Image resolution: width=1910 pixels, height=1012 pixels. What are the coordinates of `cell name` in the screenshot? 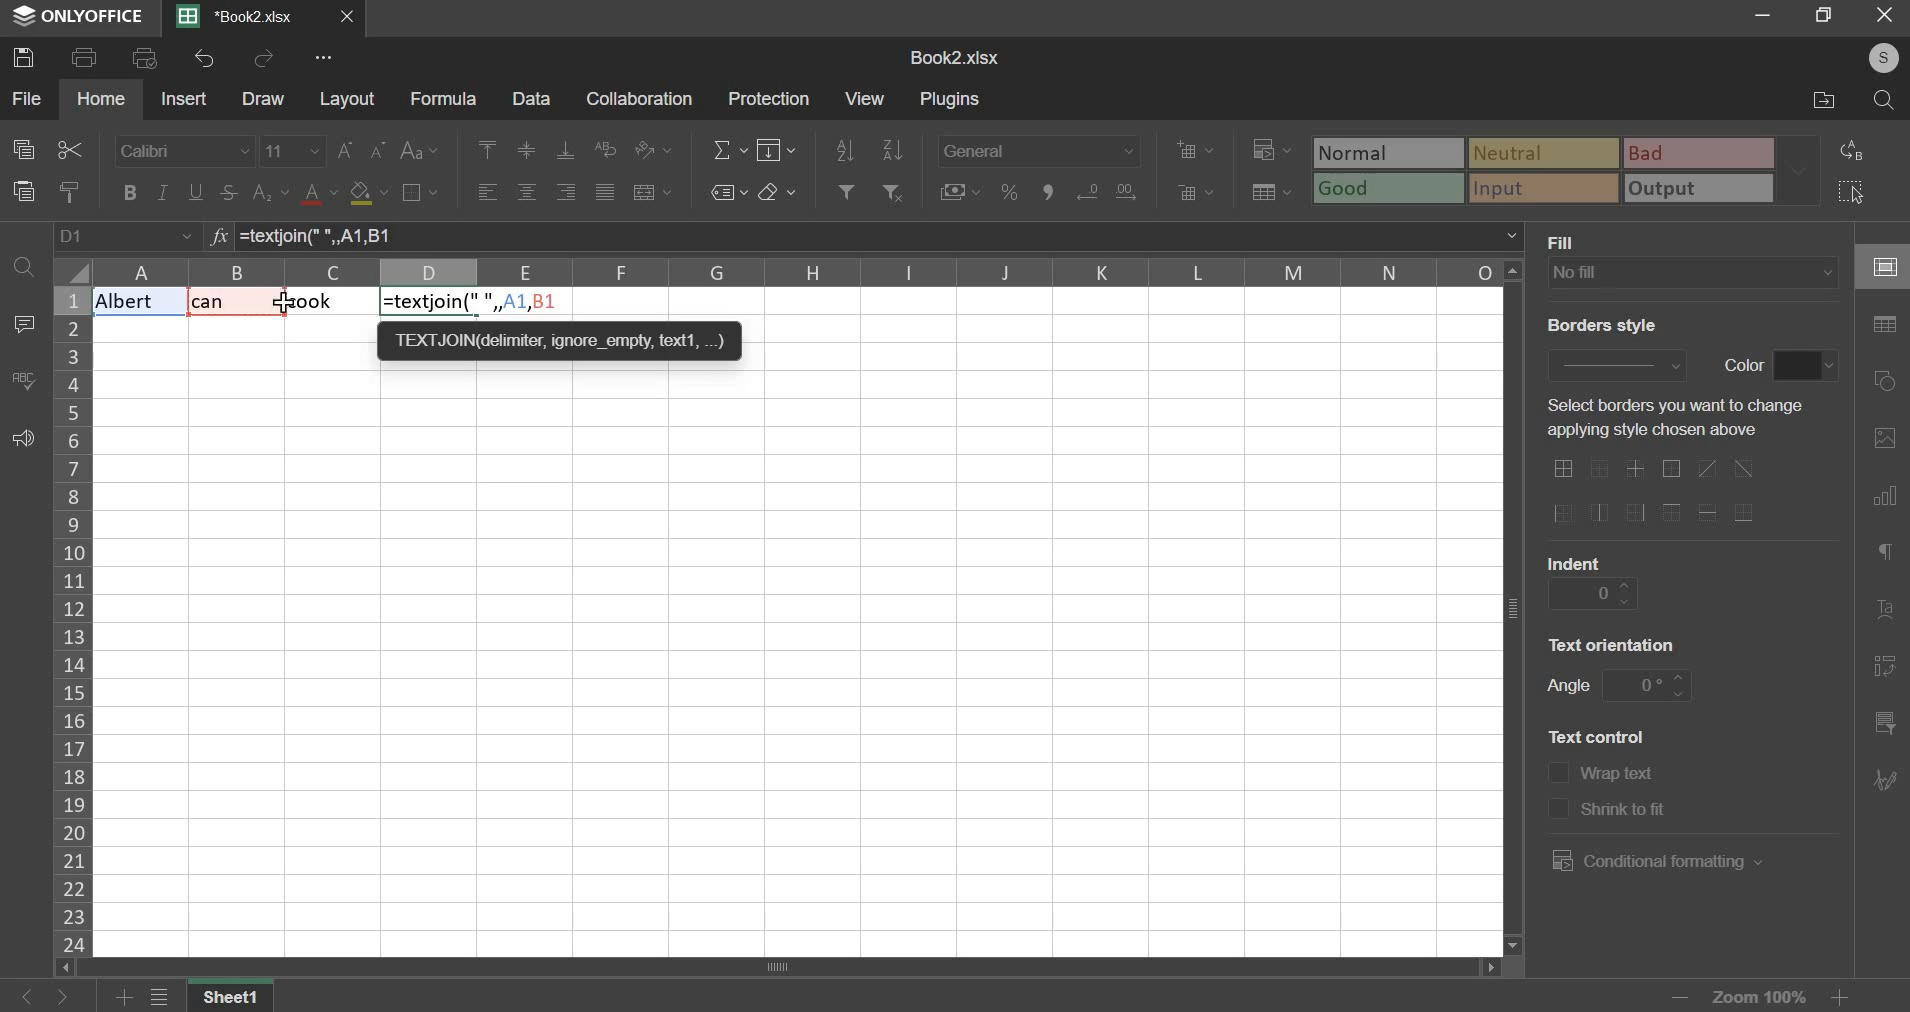 It's located at (127, 237).